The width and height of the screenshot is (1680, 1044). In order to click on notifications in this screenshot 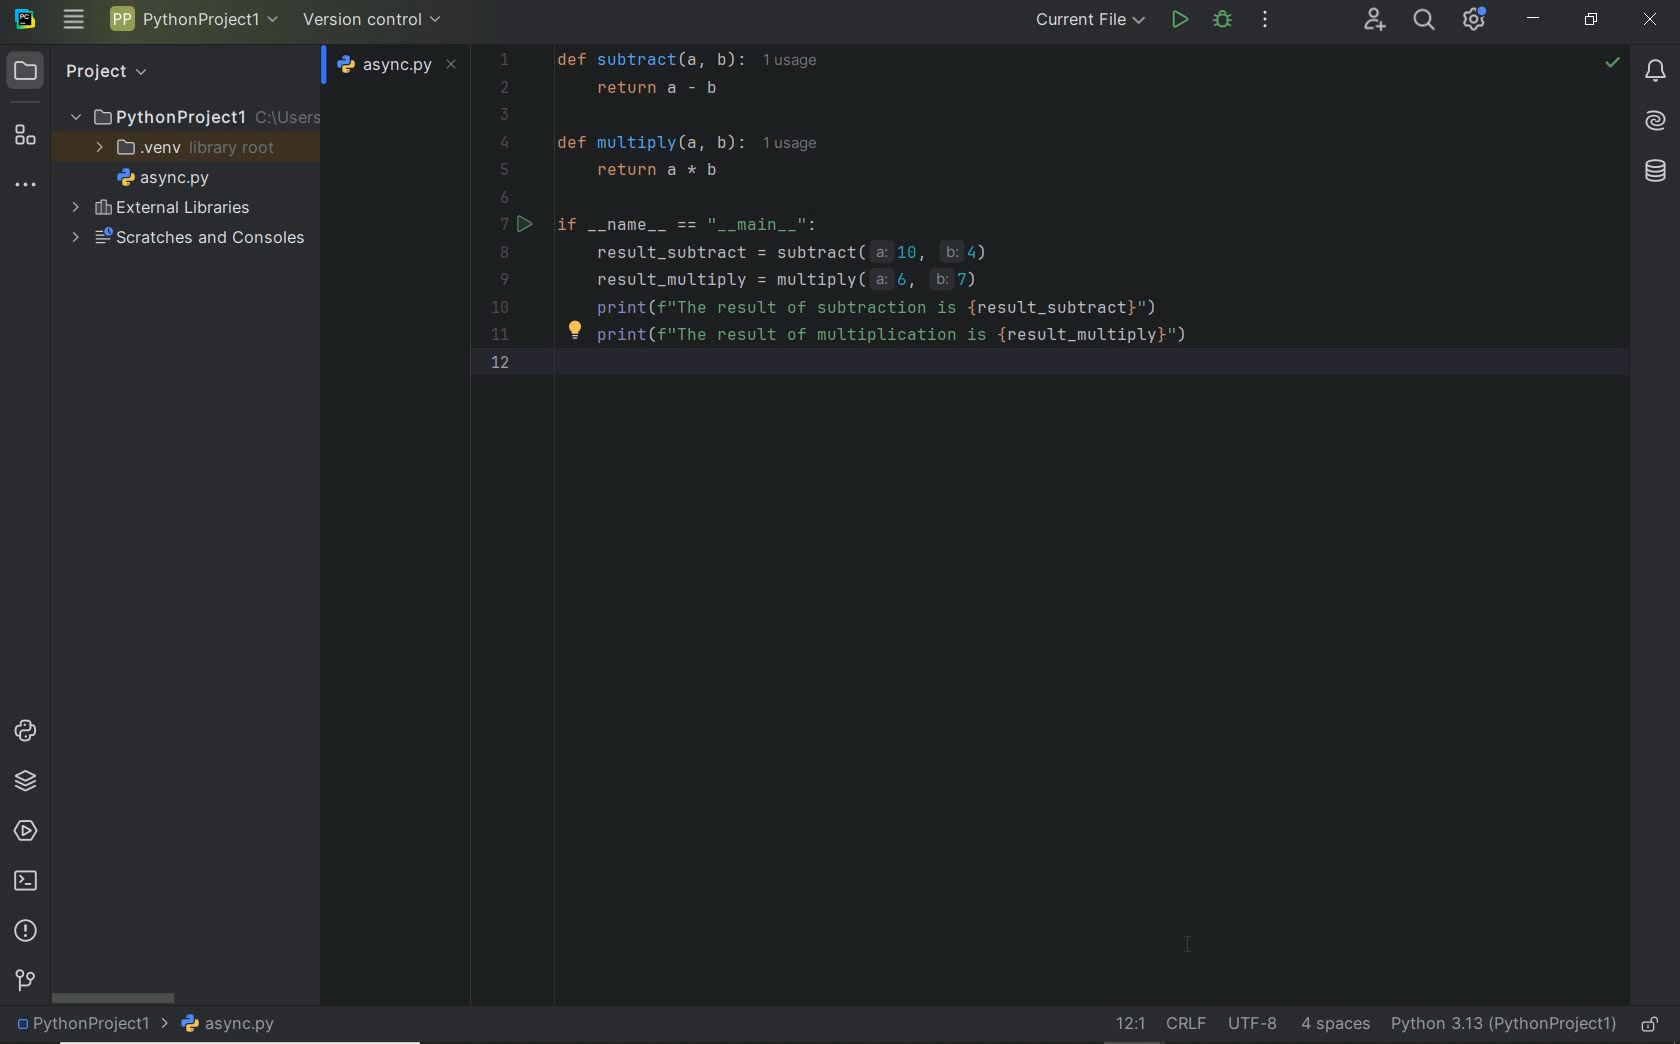, I will do `click(1656, 72)`.